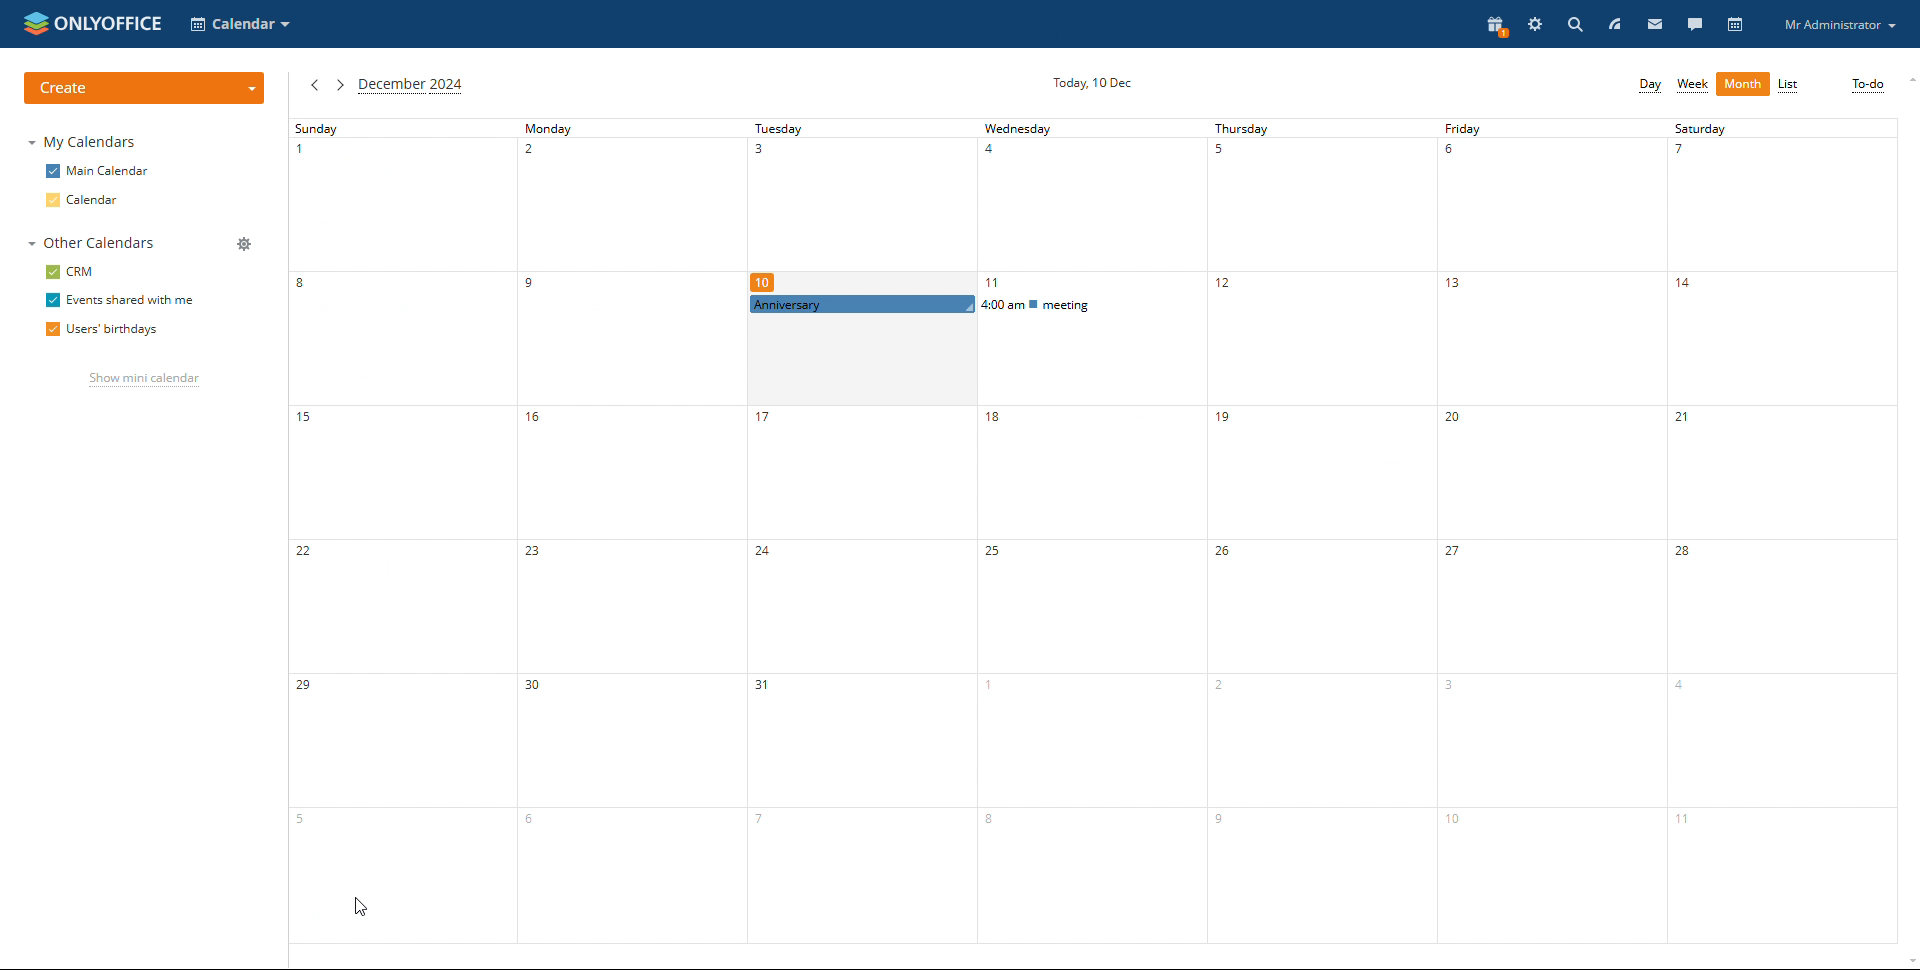 Image resolution: width=1920 pixels, height=970 pixels. I want to click on calendar, so click(1736, 25).